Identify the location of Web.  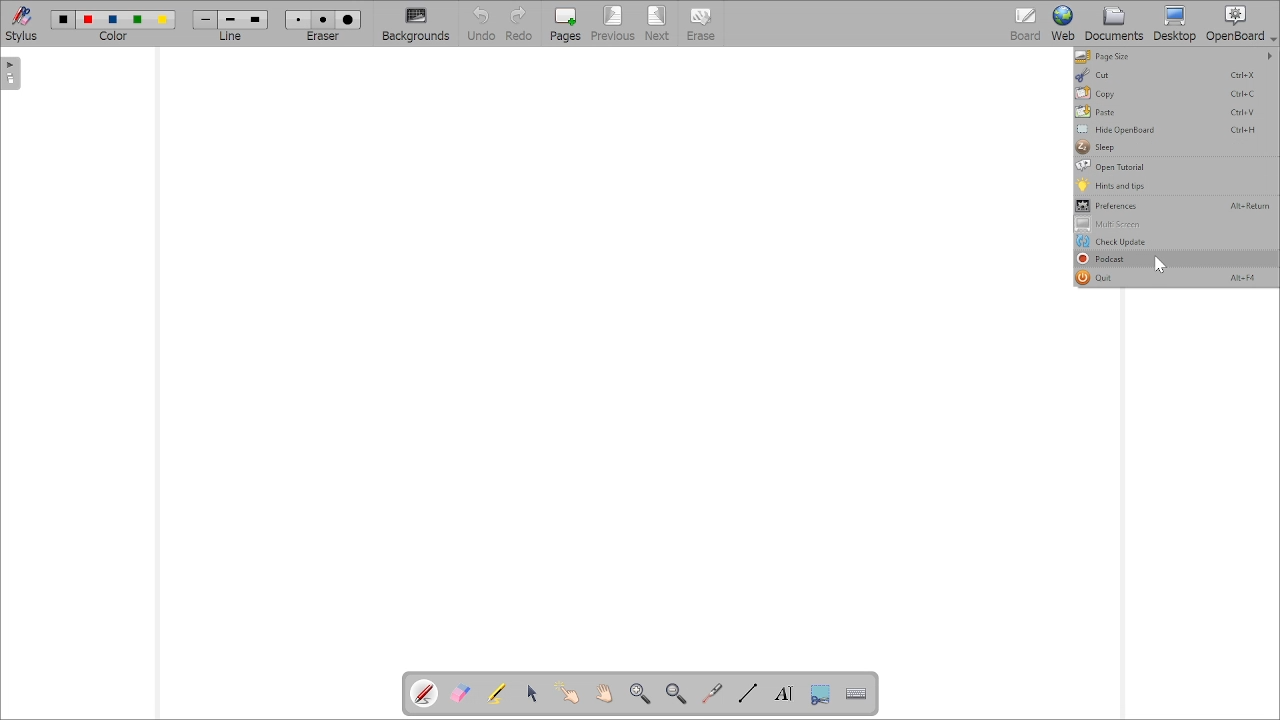
(1059, 23).